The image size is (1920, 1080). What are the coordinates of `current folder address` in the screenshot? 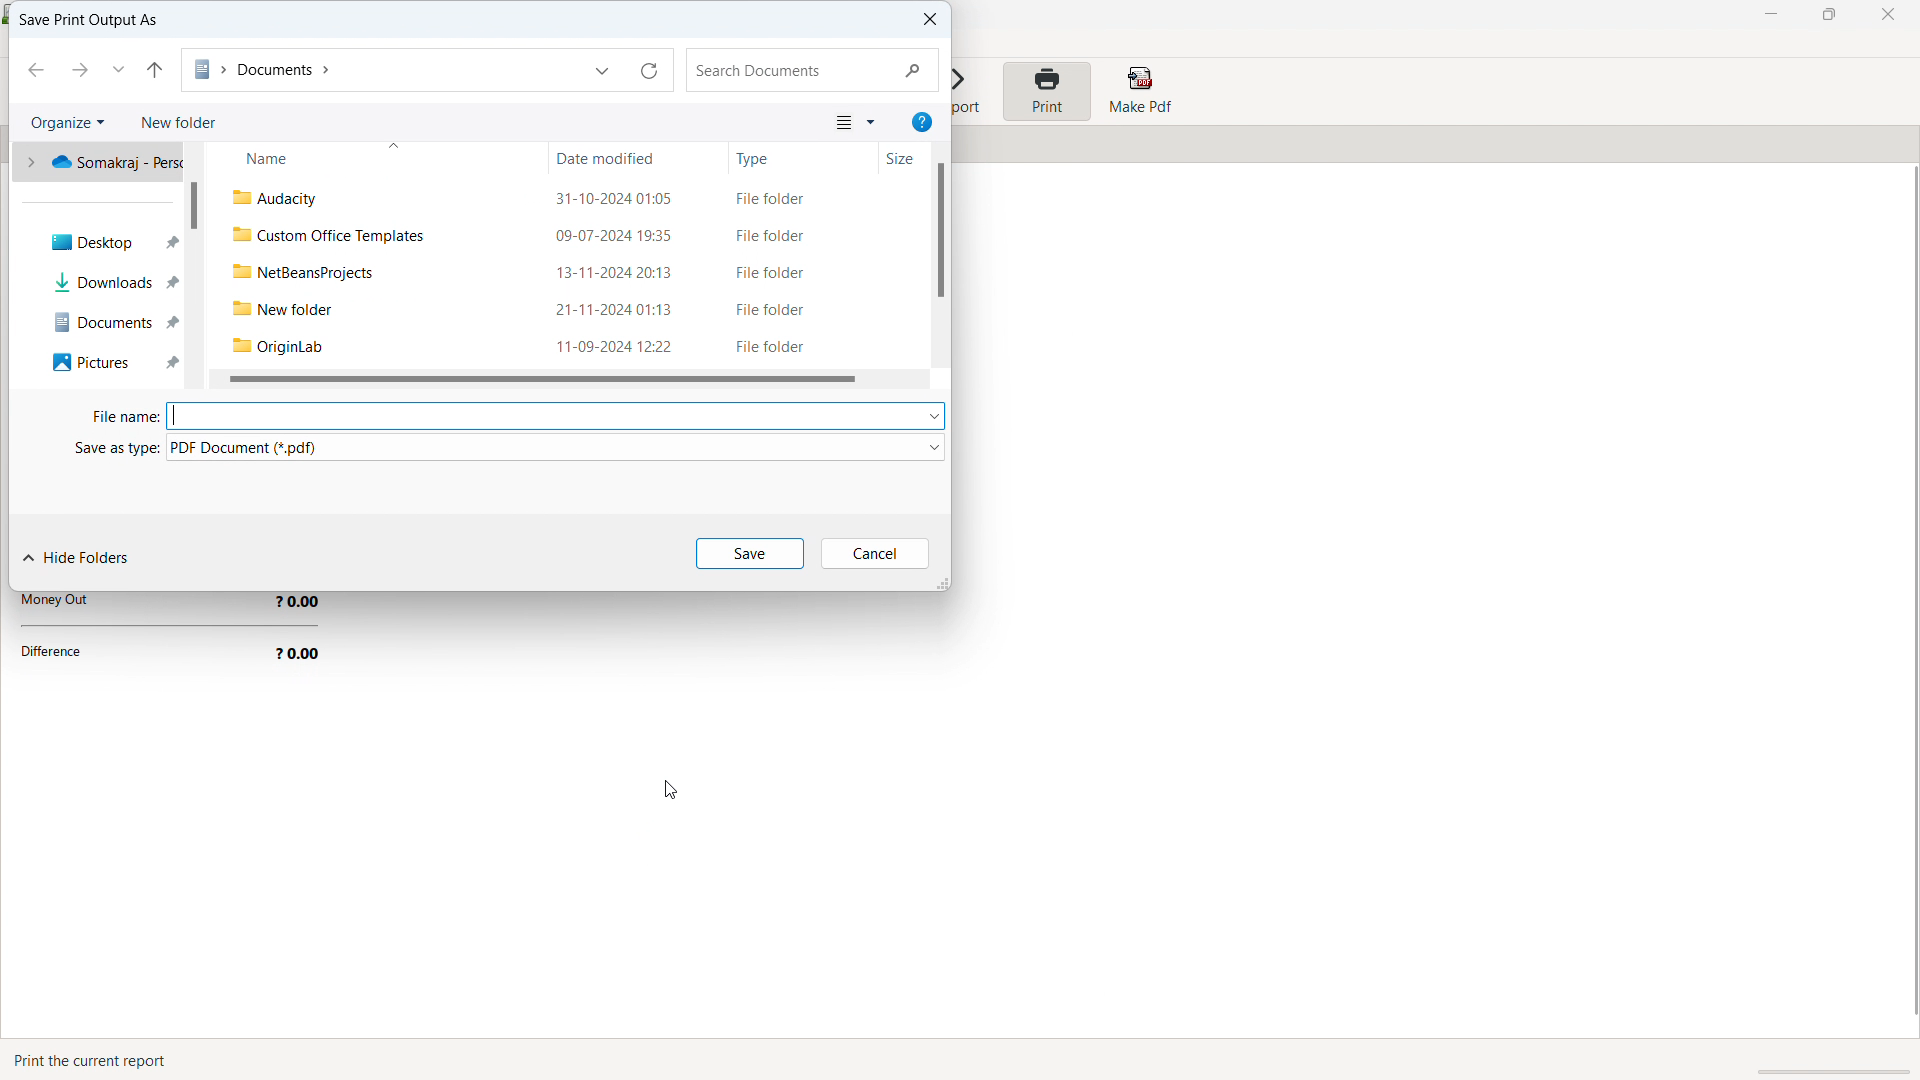 It's located at (379, 70).